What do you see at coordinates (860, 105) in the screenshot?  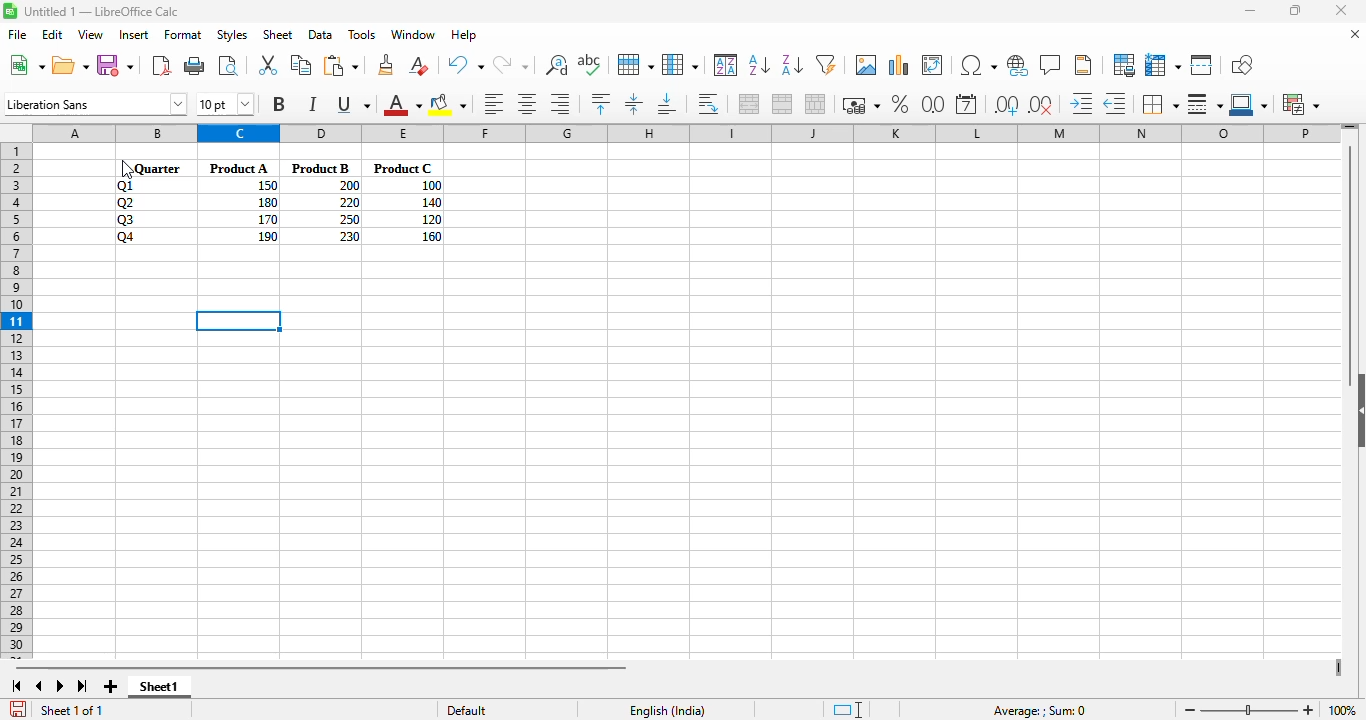 I see `format as currency` at bounding box center [860, 105].